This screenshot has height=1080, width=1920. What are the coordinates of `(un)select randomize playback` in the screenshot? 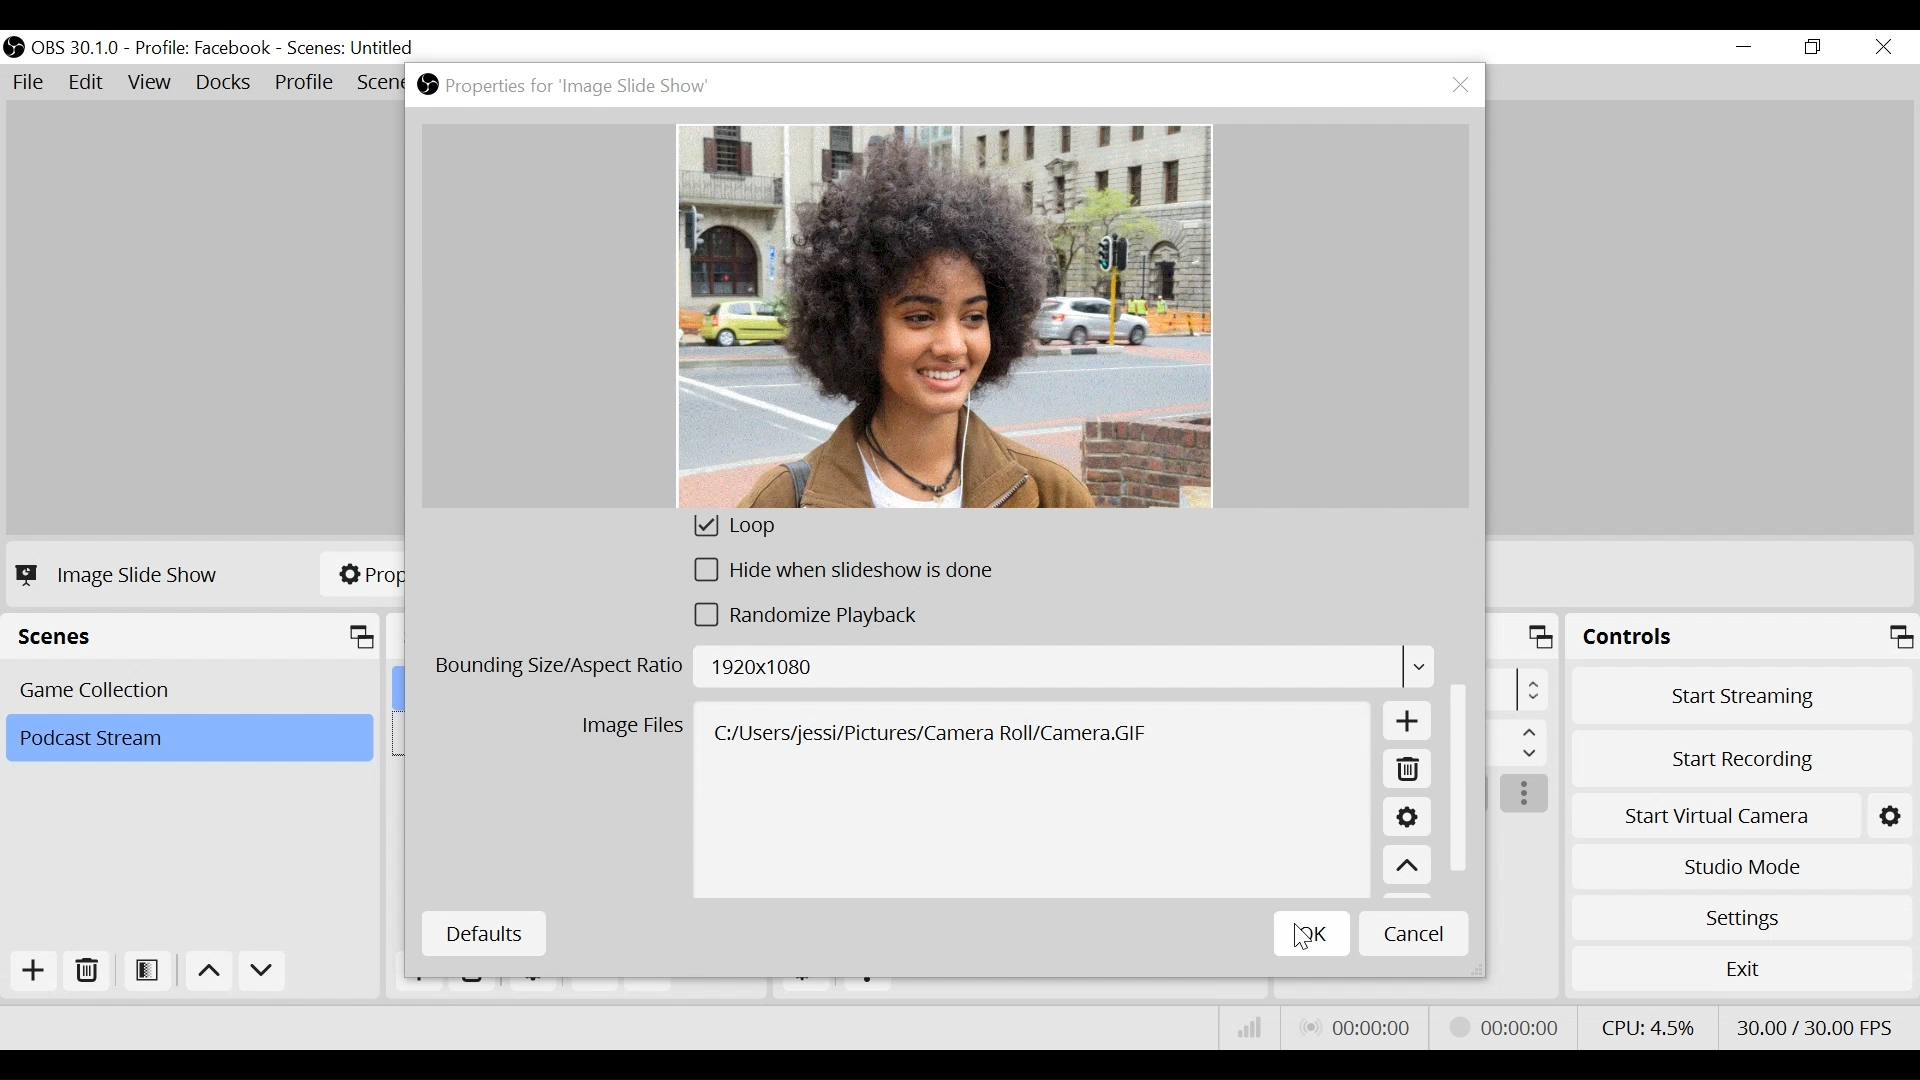 It's located at (817, 620).